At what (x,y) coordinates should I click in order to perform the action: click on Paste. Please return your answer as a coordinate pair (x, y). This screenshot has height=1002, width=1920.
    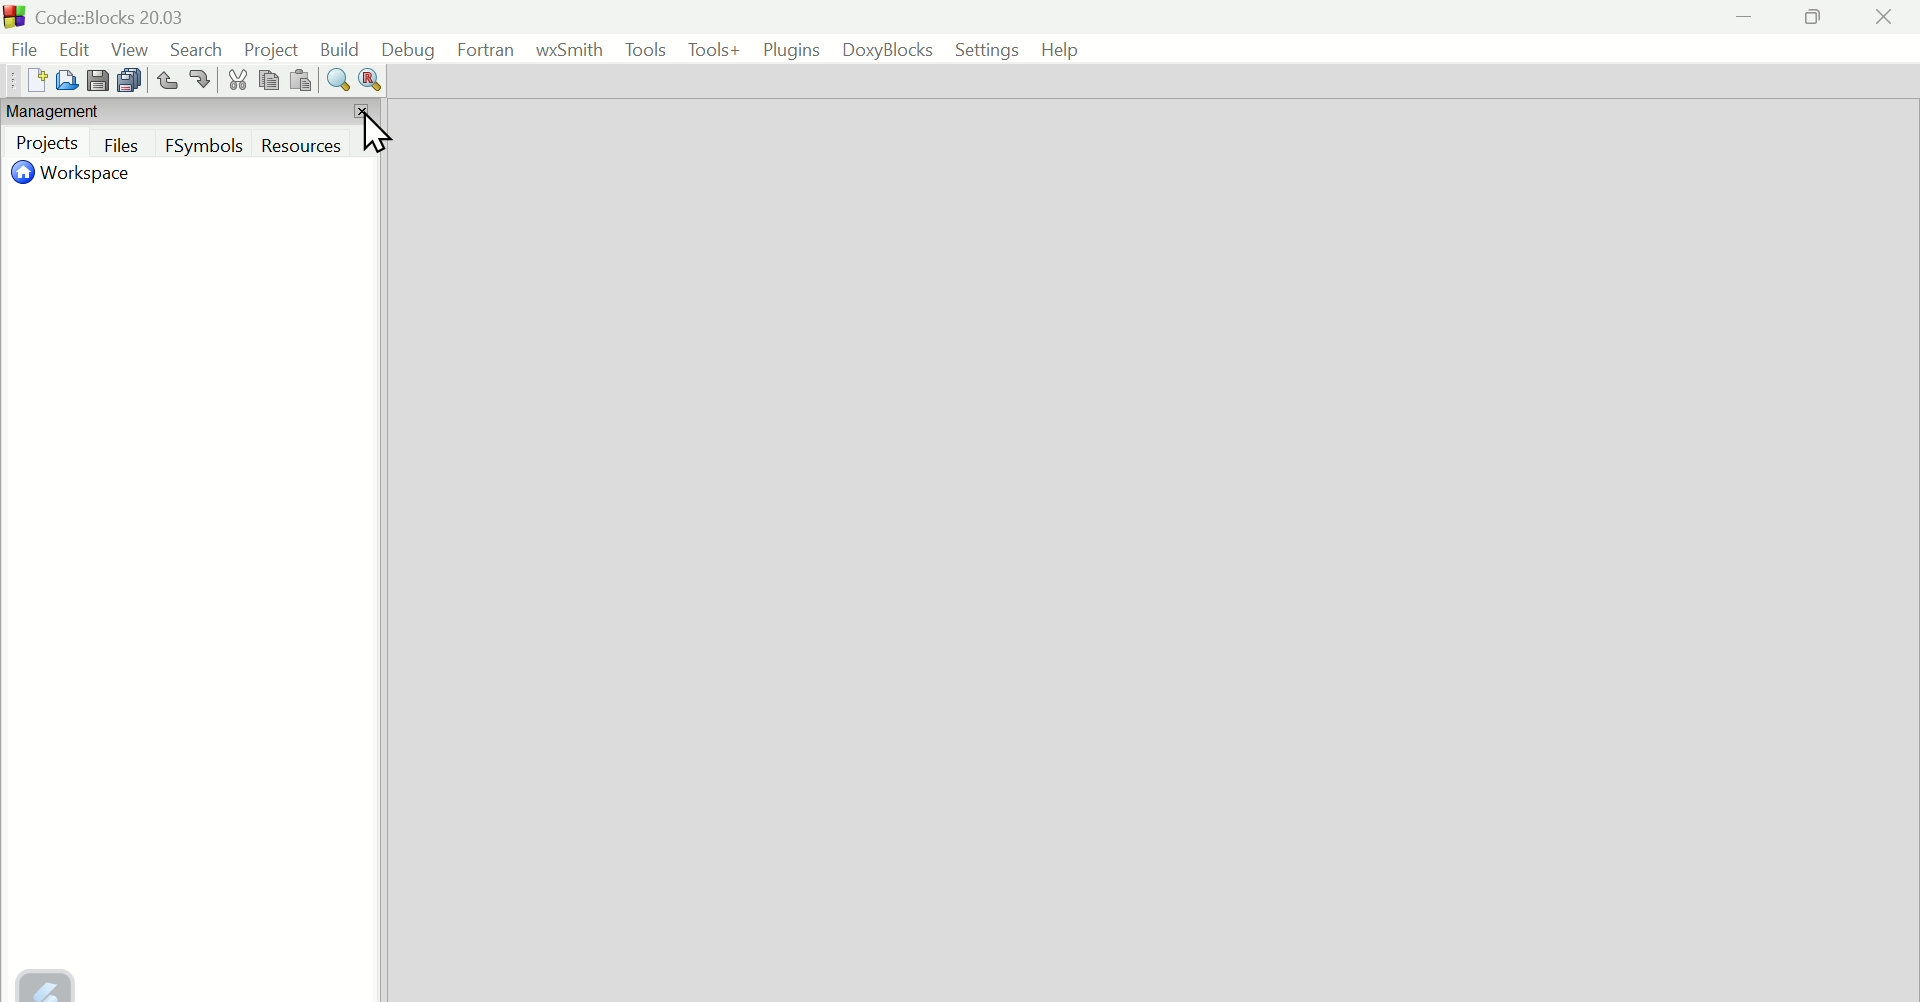
    Looking at the image, I should click on (303, 80).